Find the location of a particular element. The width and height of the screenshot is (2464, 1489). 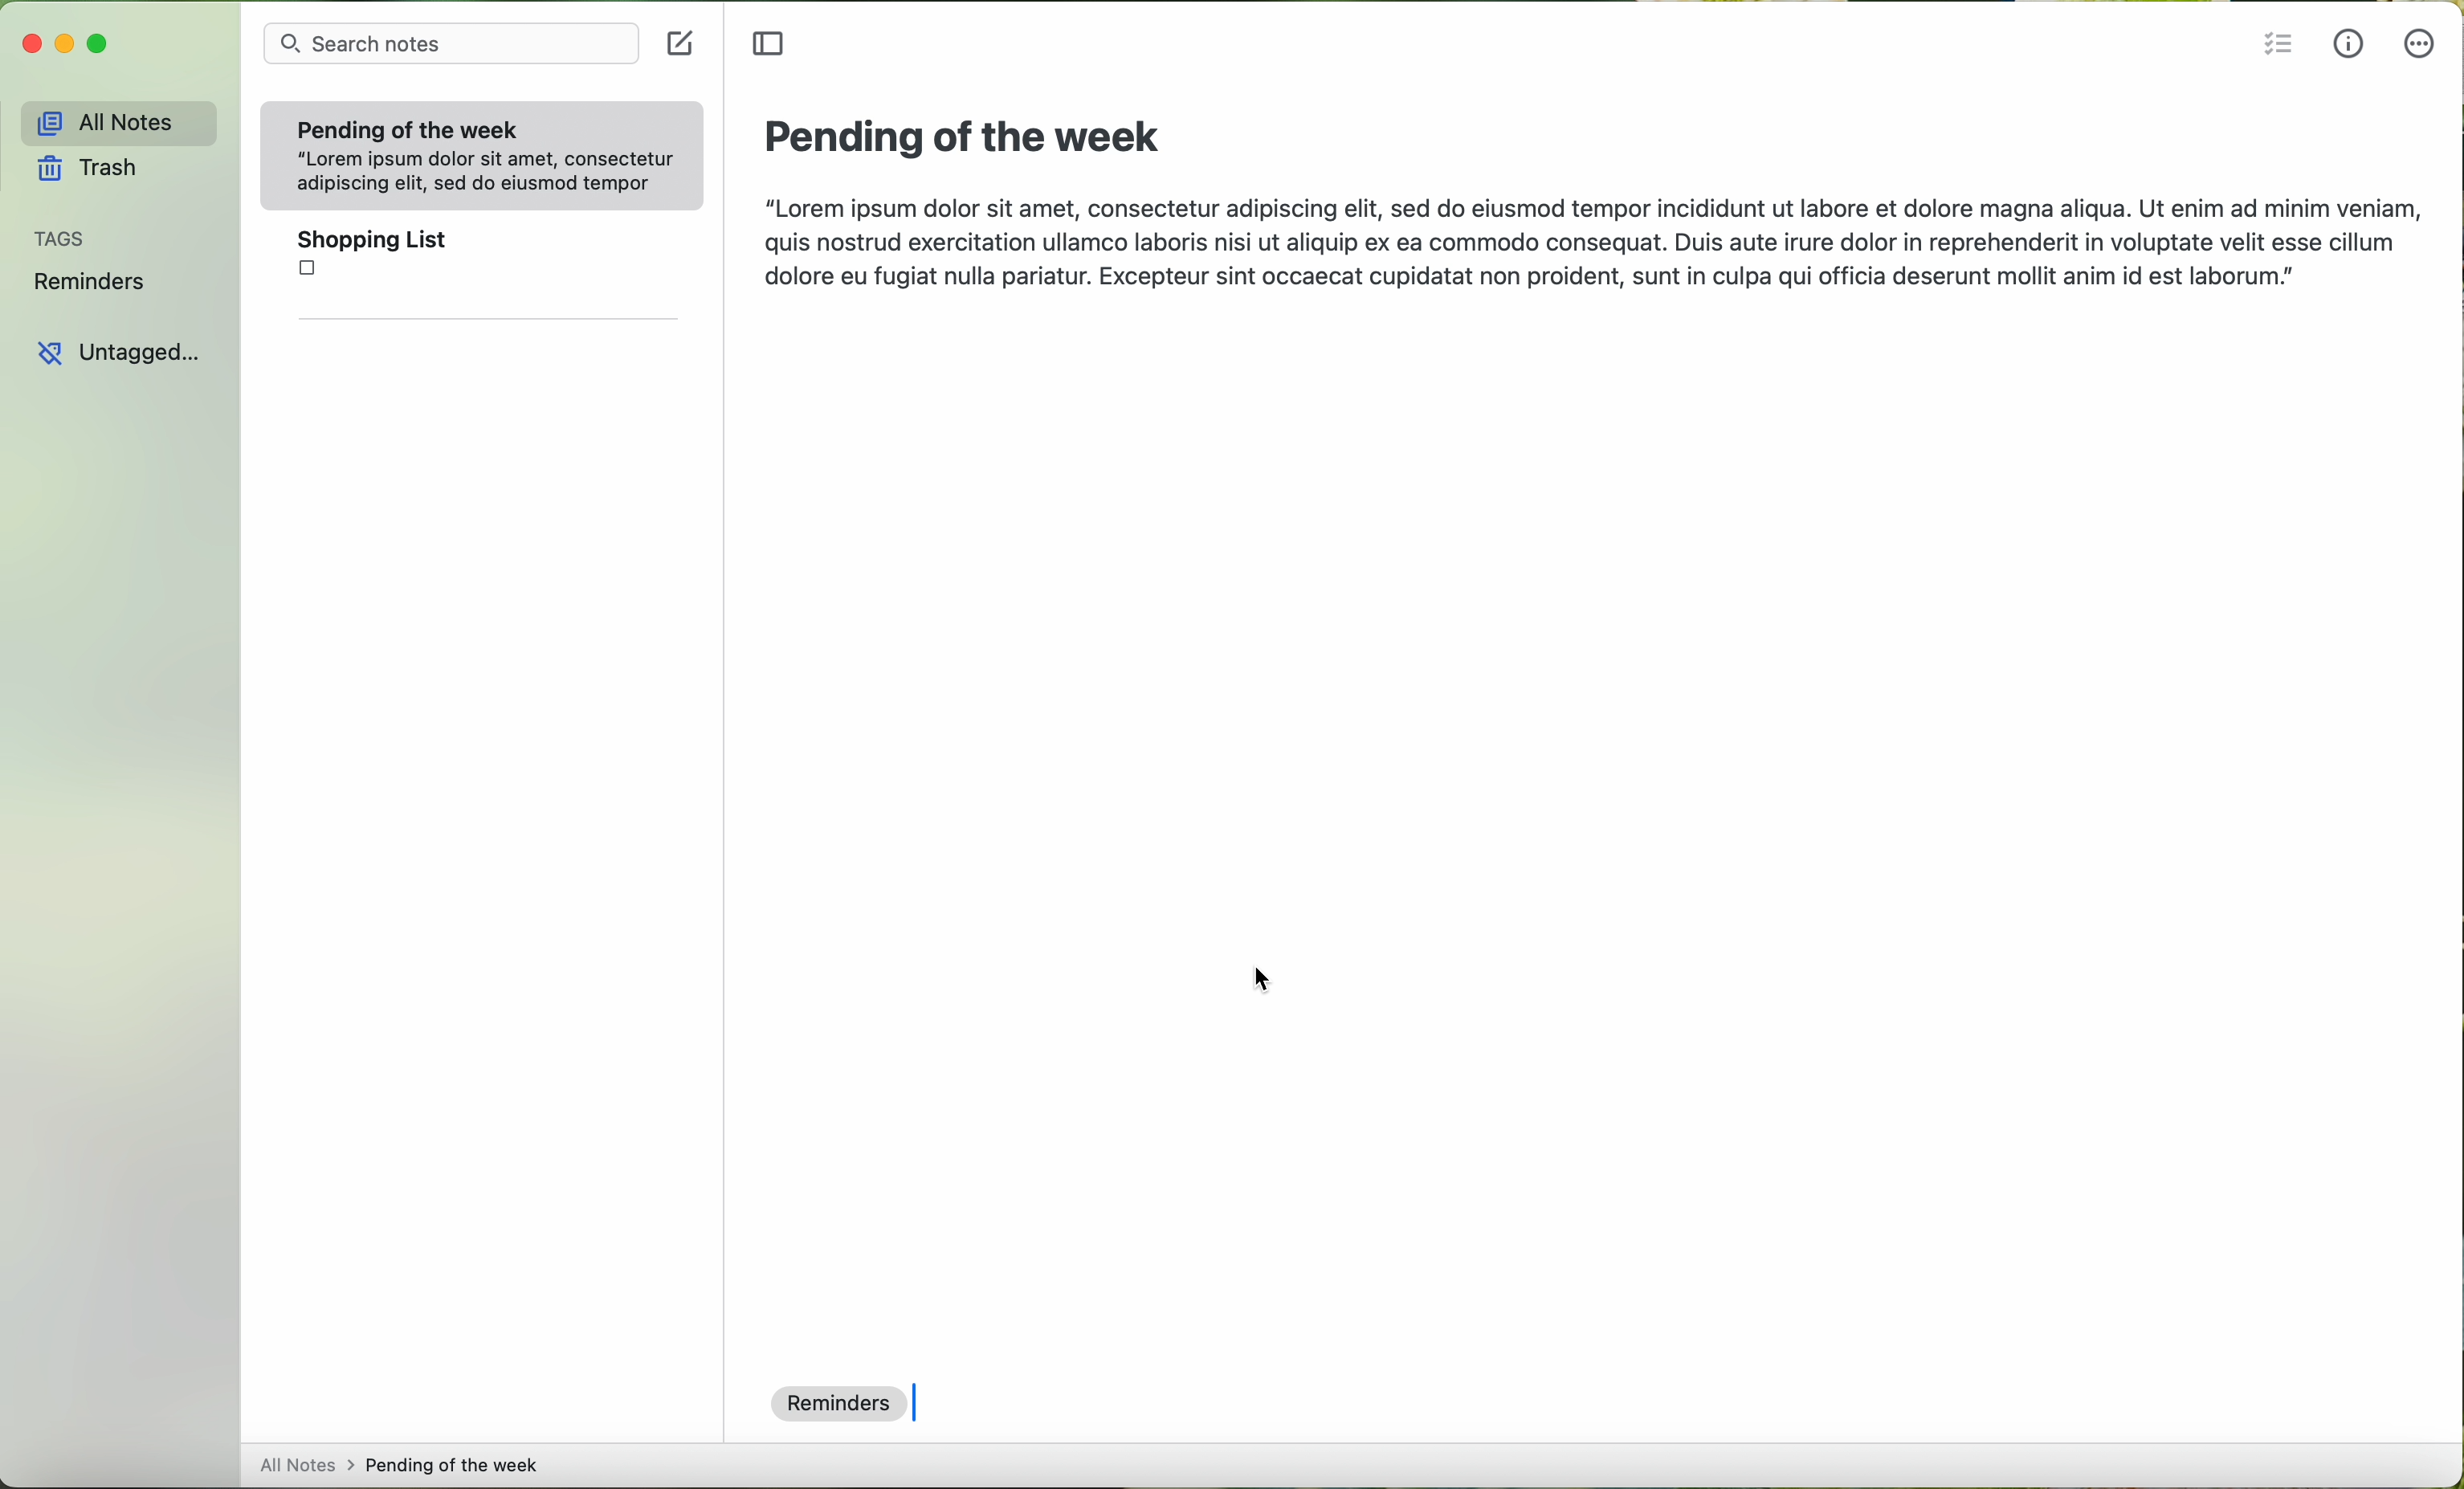

toggle sidebar is located at coordinates (768, 46).